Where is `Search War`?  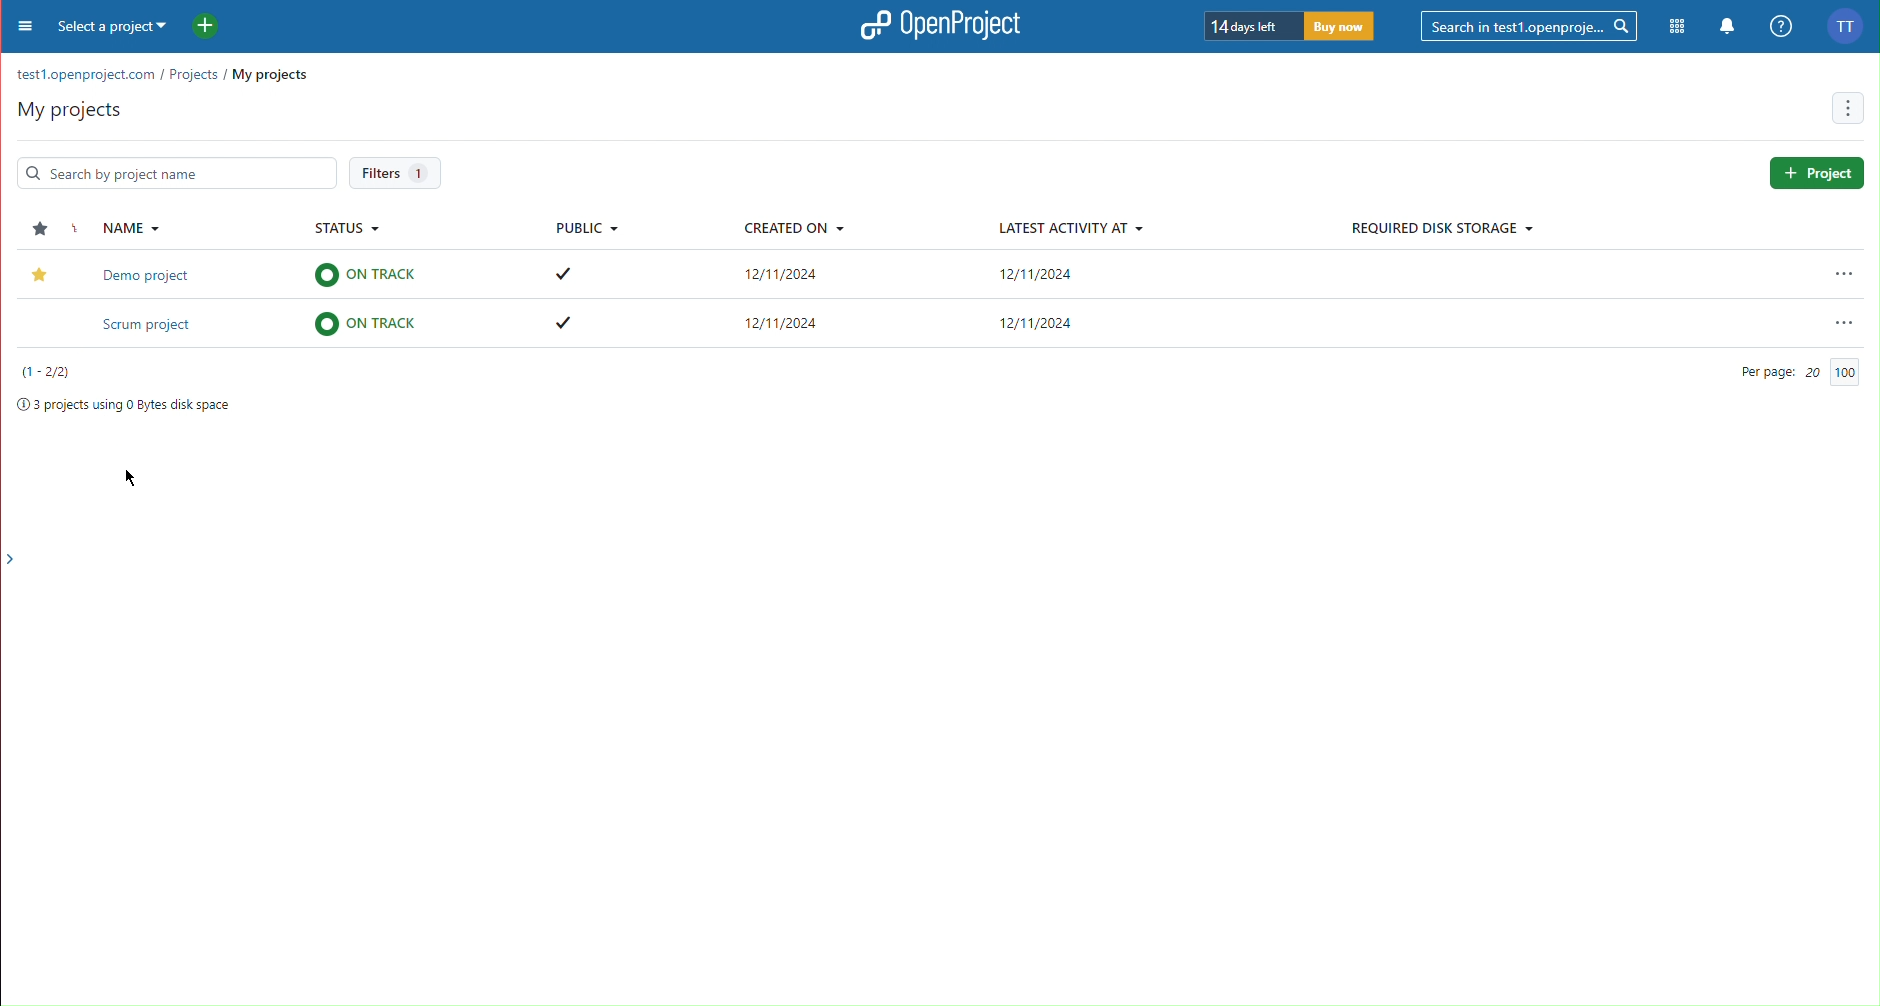 Search War is located at coordinates (1531, 24).